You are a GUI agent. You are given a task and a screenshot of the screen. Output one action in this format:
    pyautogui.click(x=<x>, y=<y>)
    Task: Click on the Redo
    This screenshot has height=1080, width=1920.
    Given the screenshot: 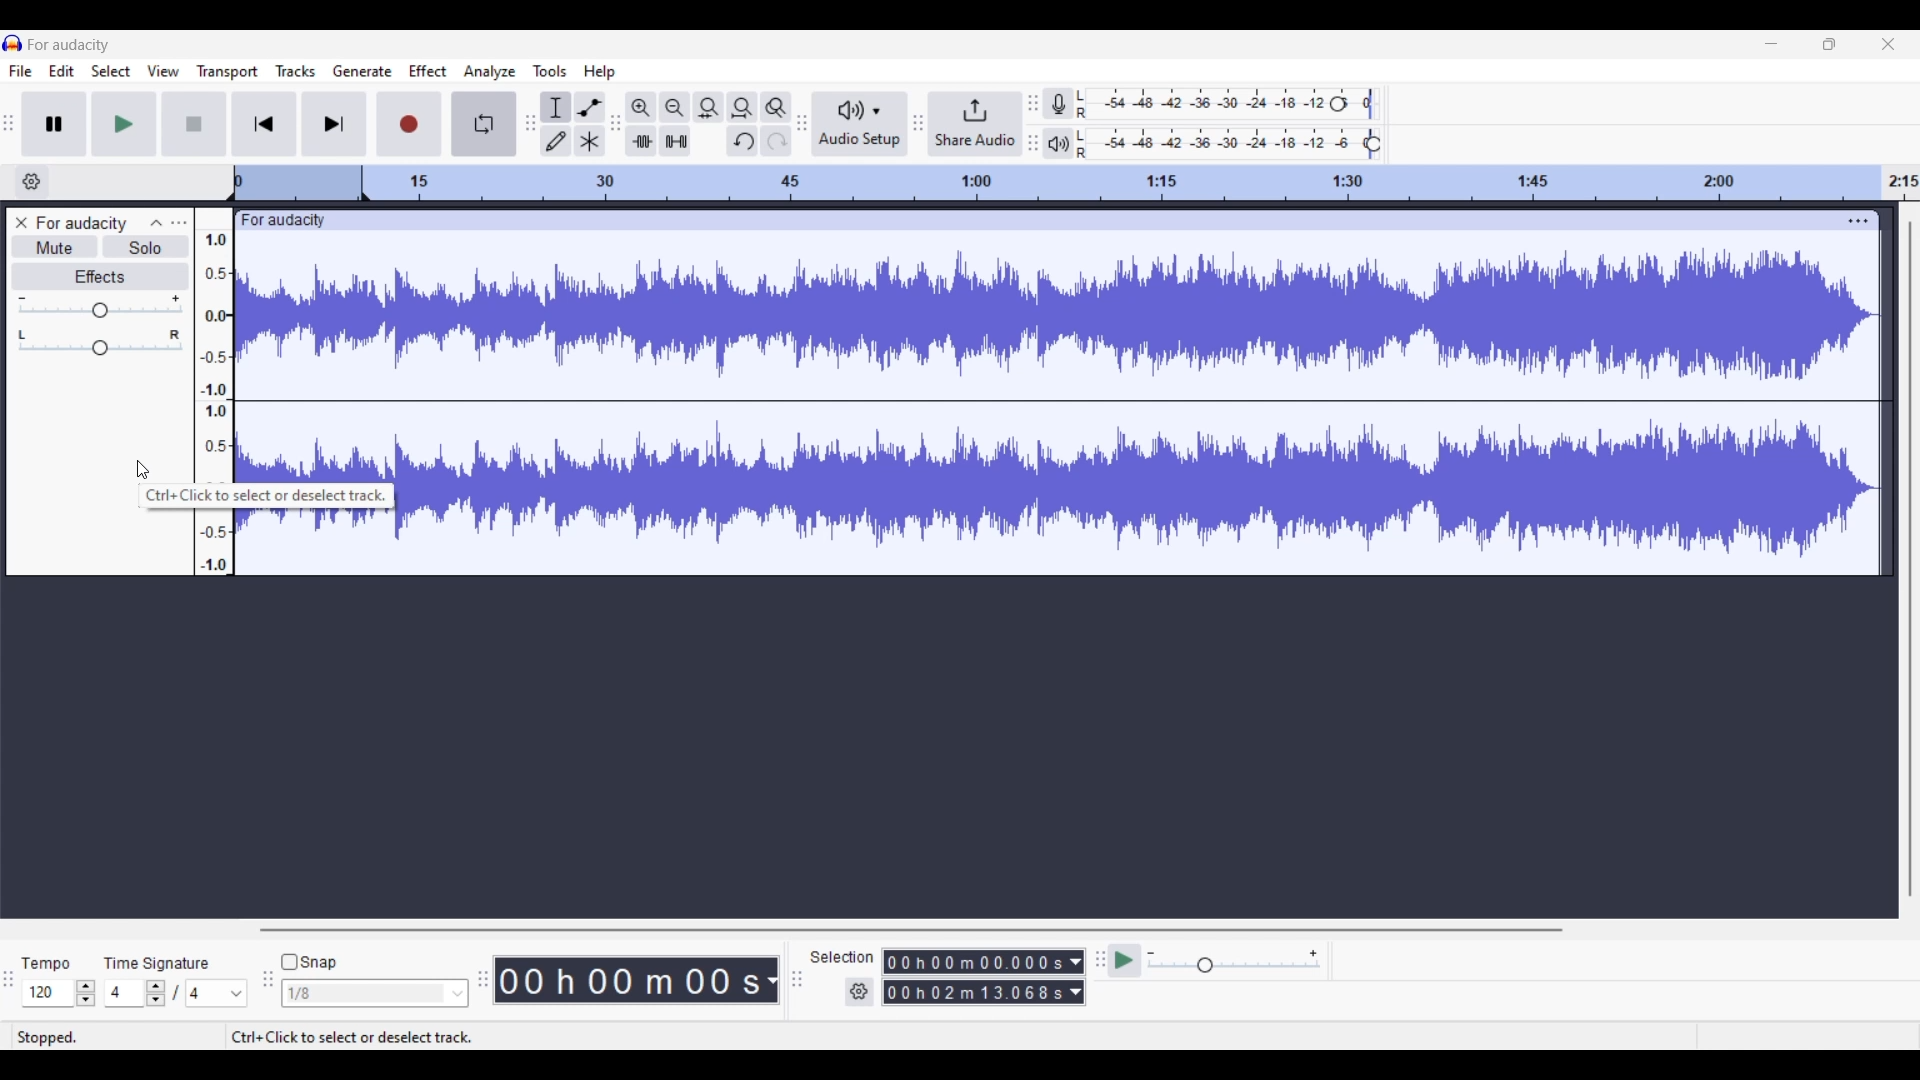 What is the action you would take?
    pyautogui.click(x=776, y=140)
    